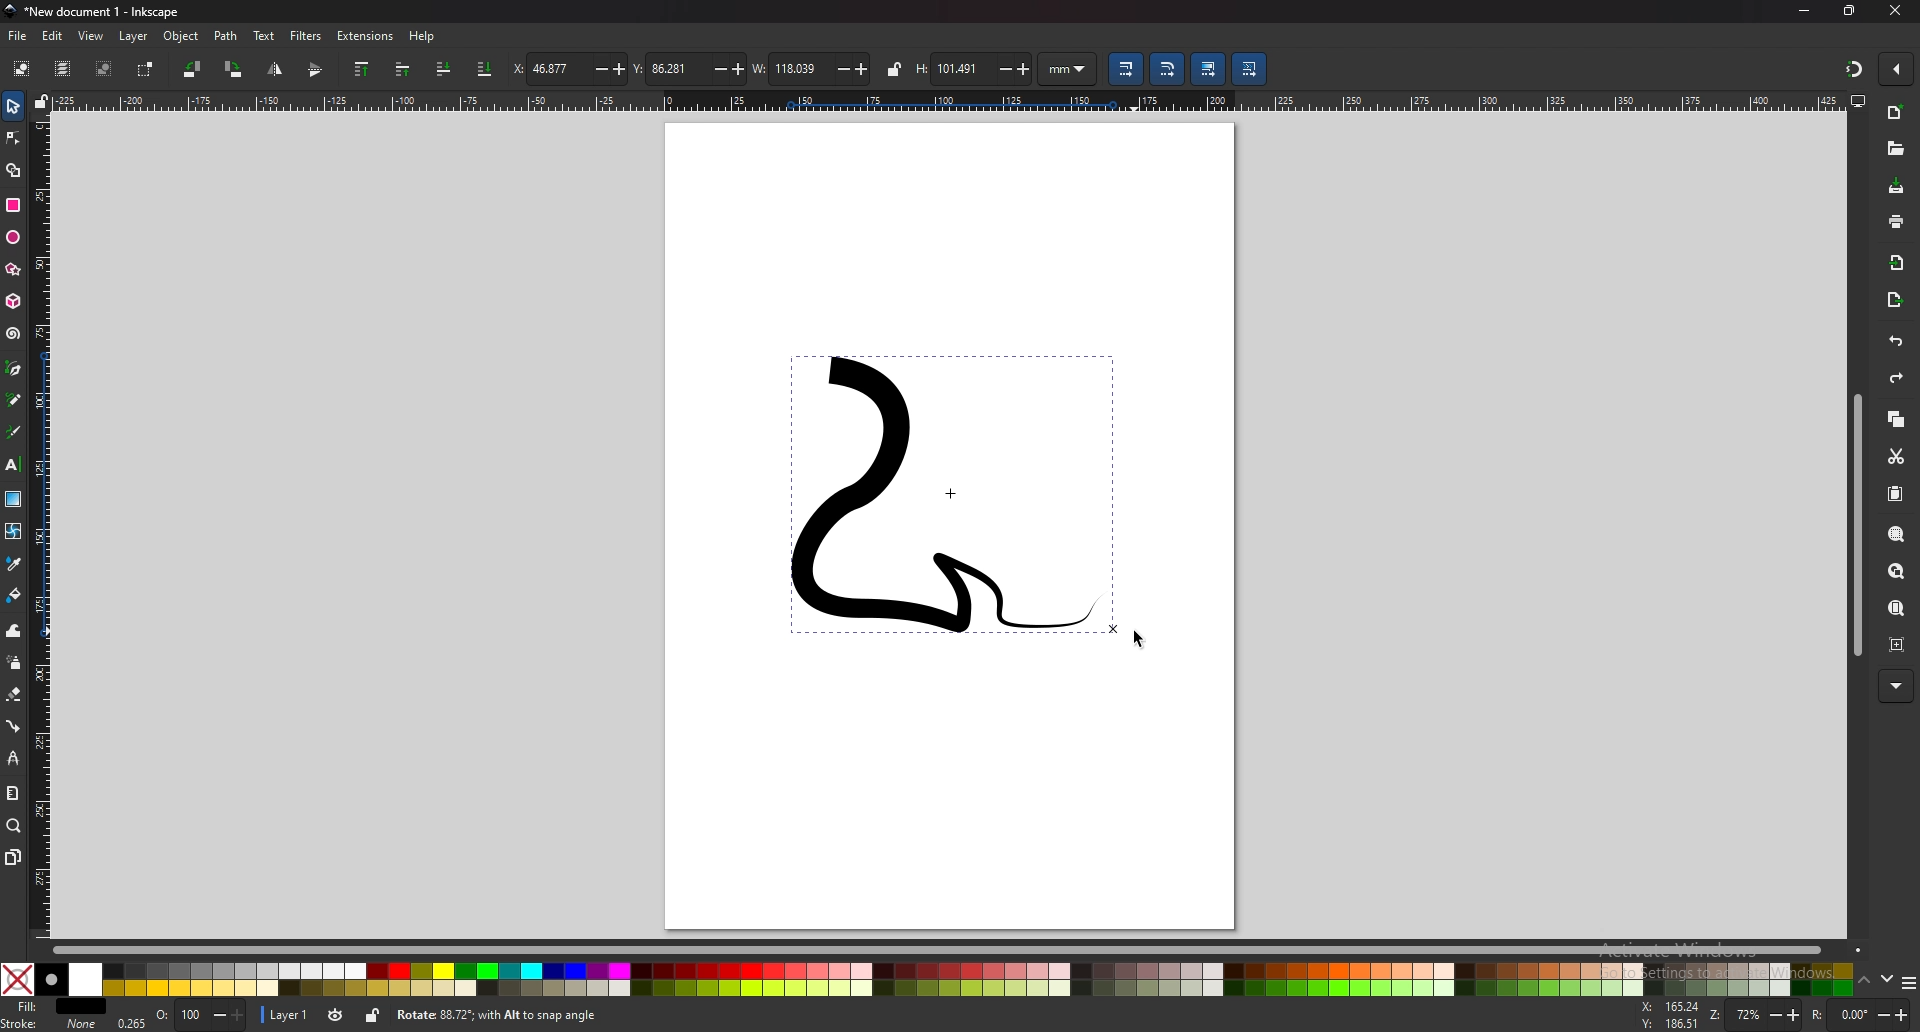  Describe the element at coordinates (13, 694) in the screenshot. I see `eraser` at that location.